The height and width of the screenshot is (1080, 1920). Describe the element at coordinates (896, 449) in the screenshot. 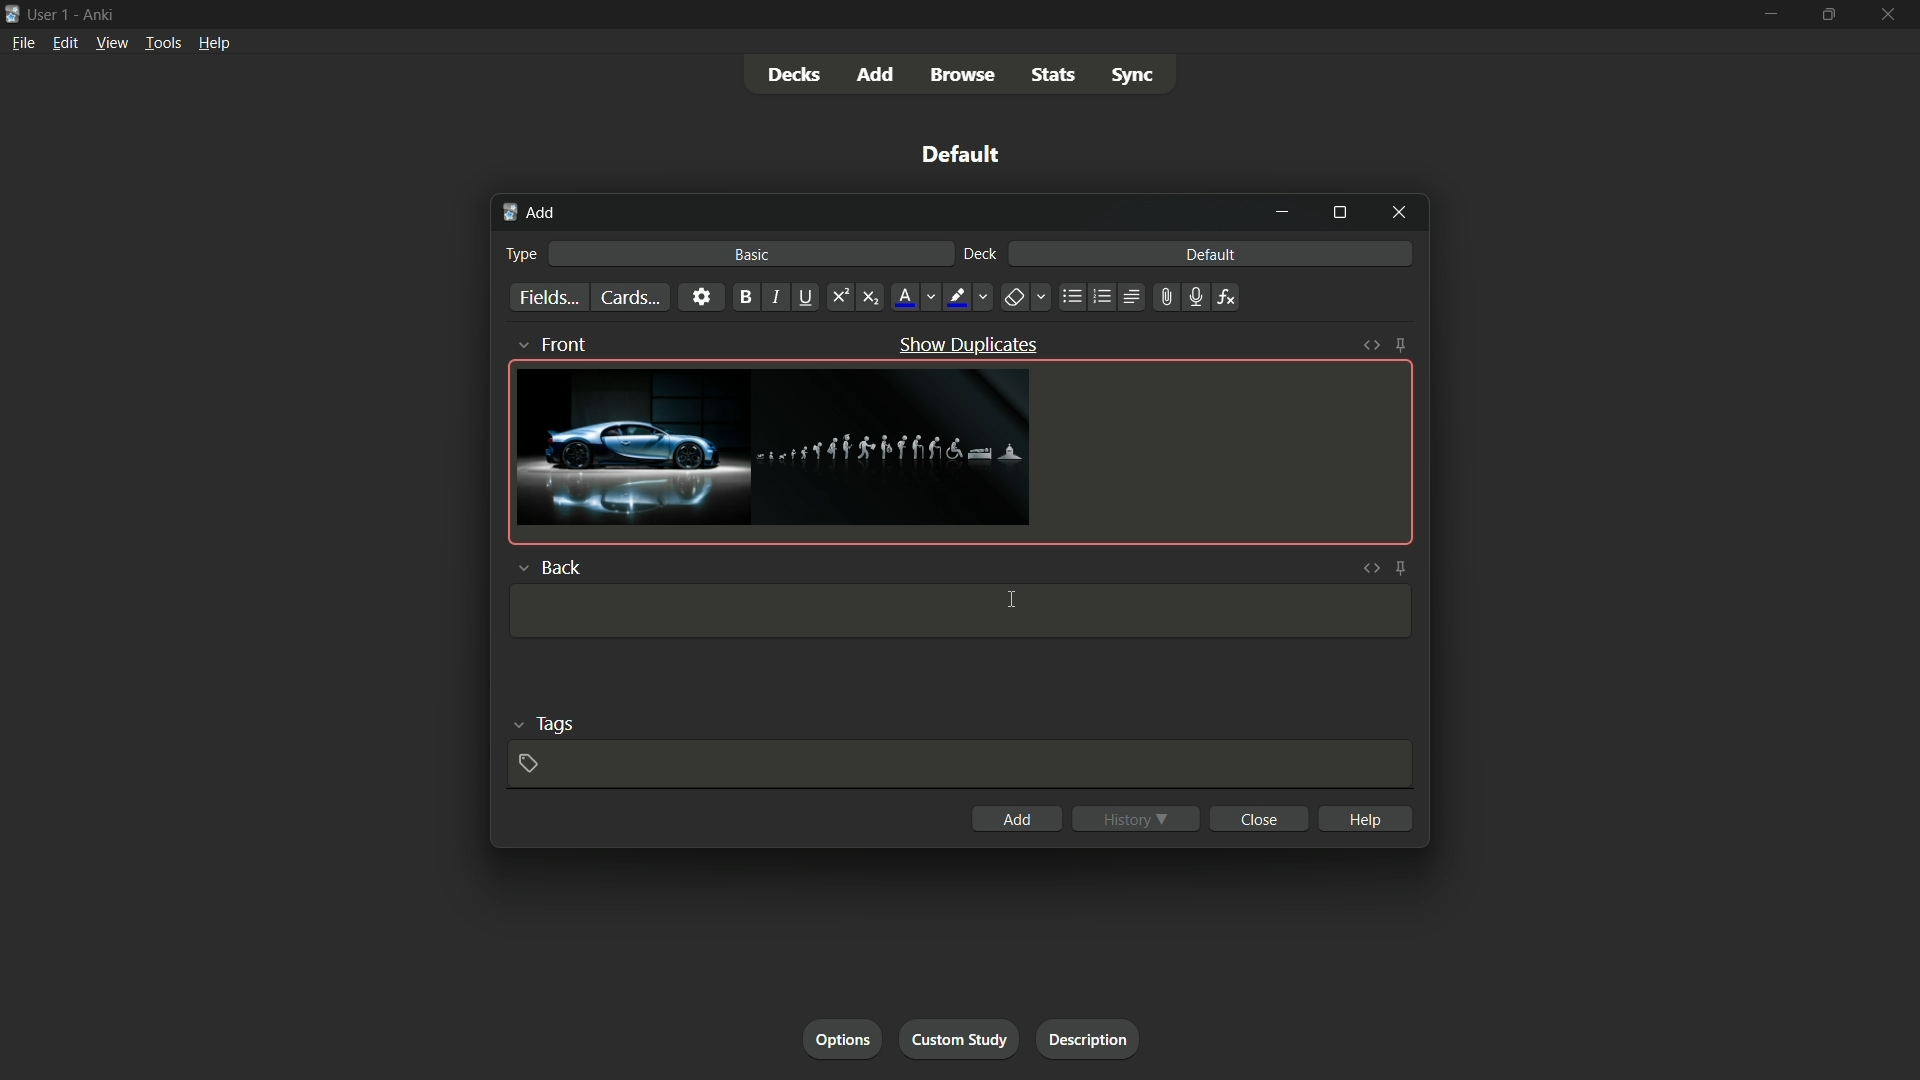

I see `second image added` at that location.